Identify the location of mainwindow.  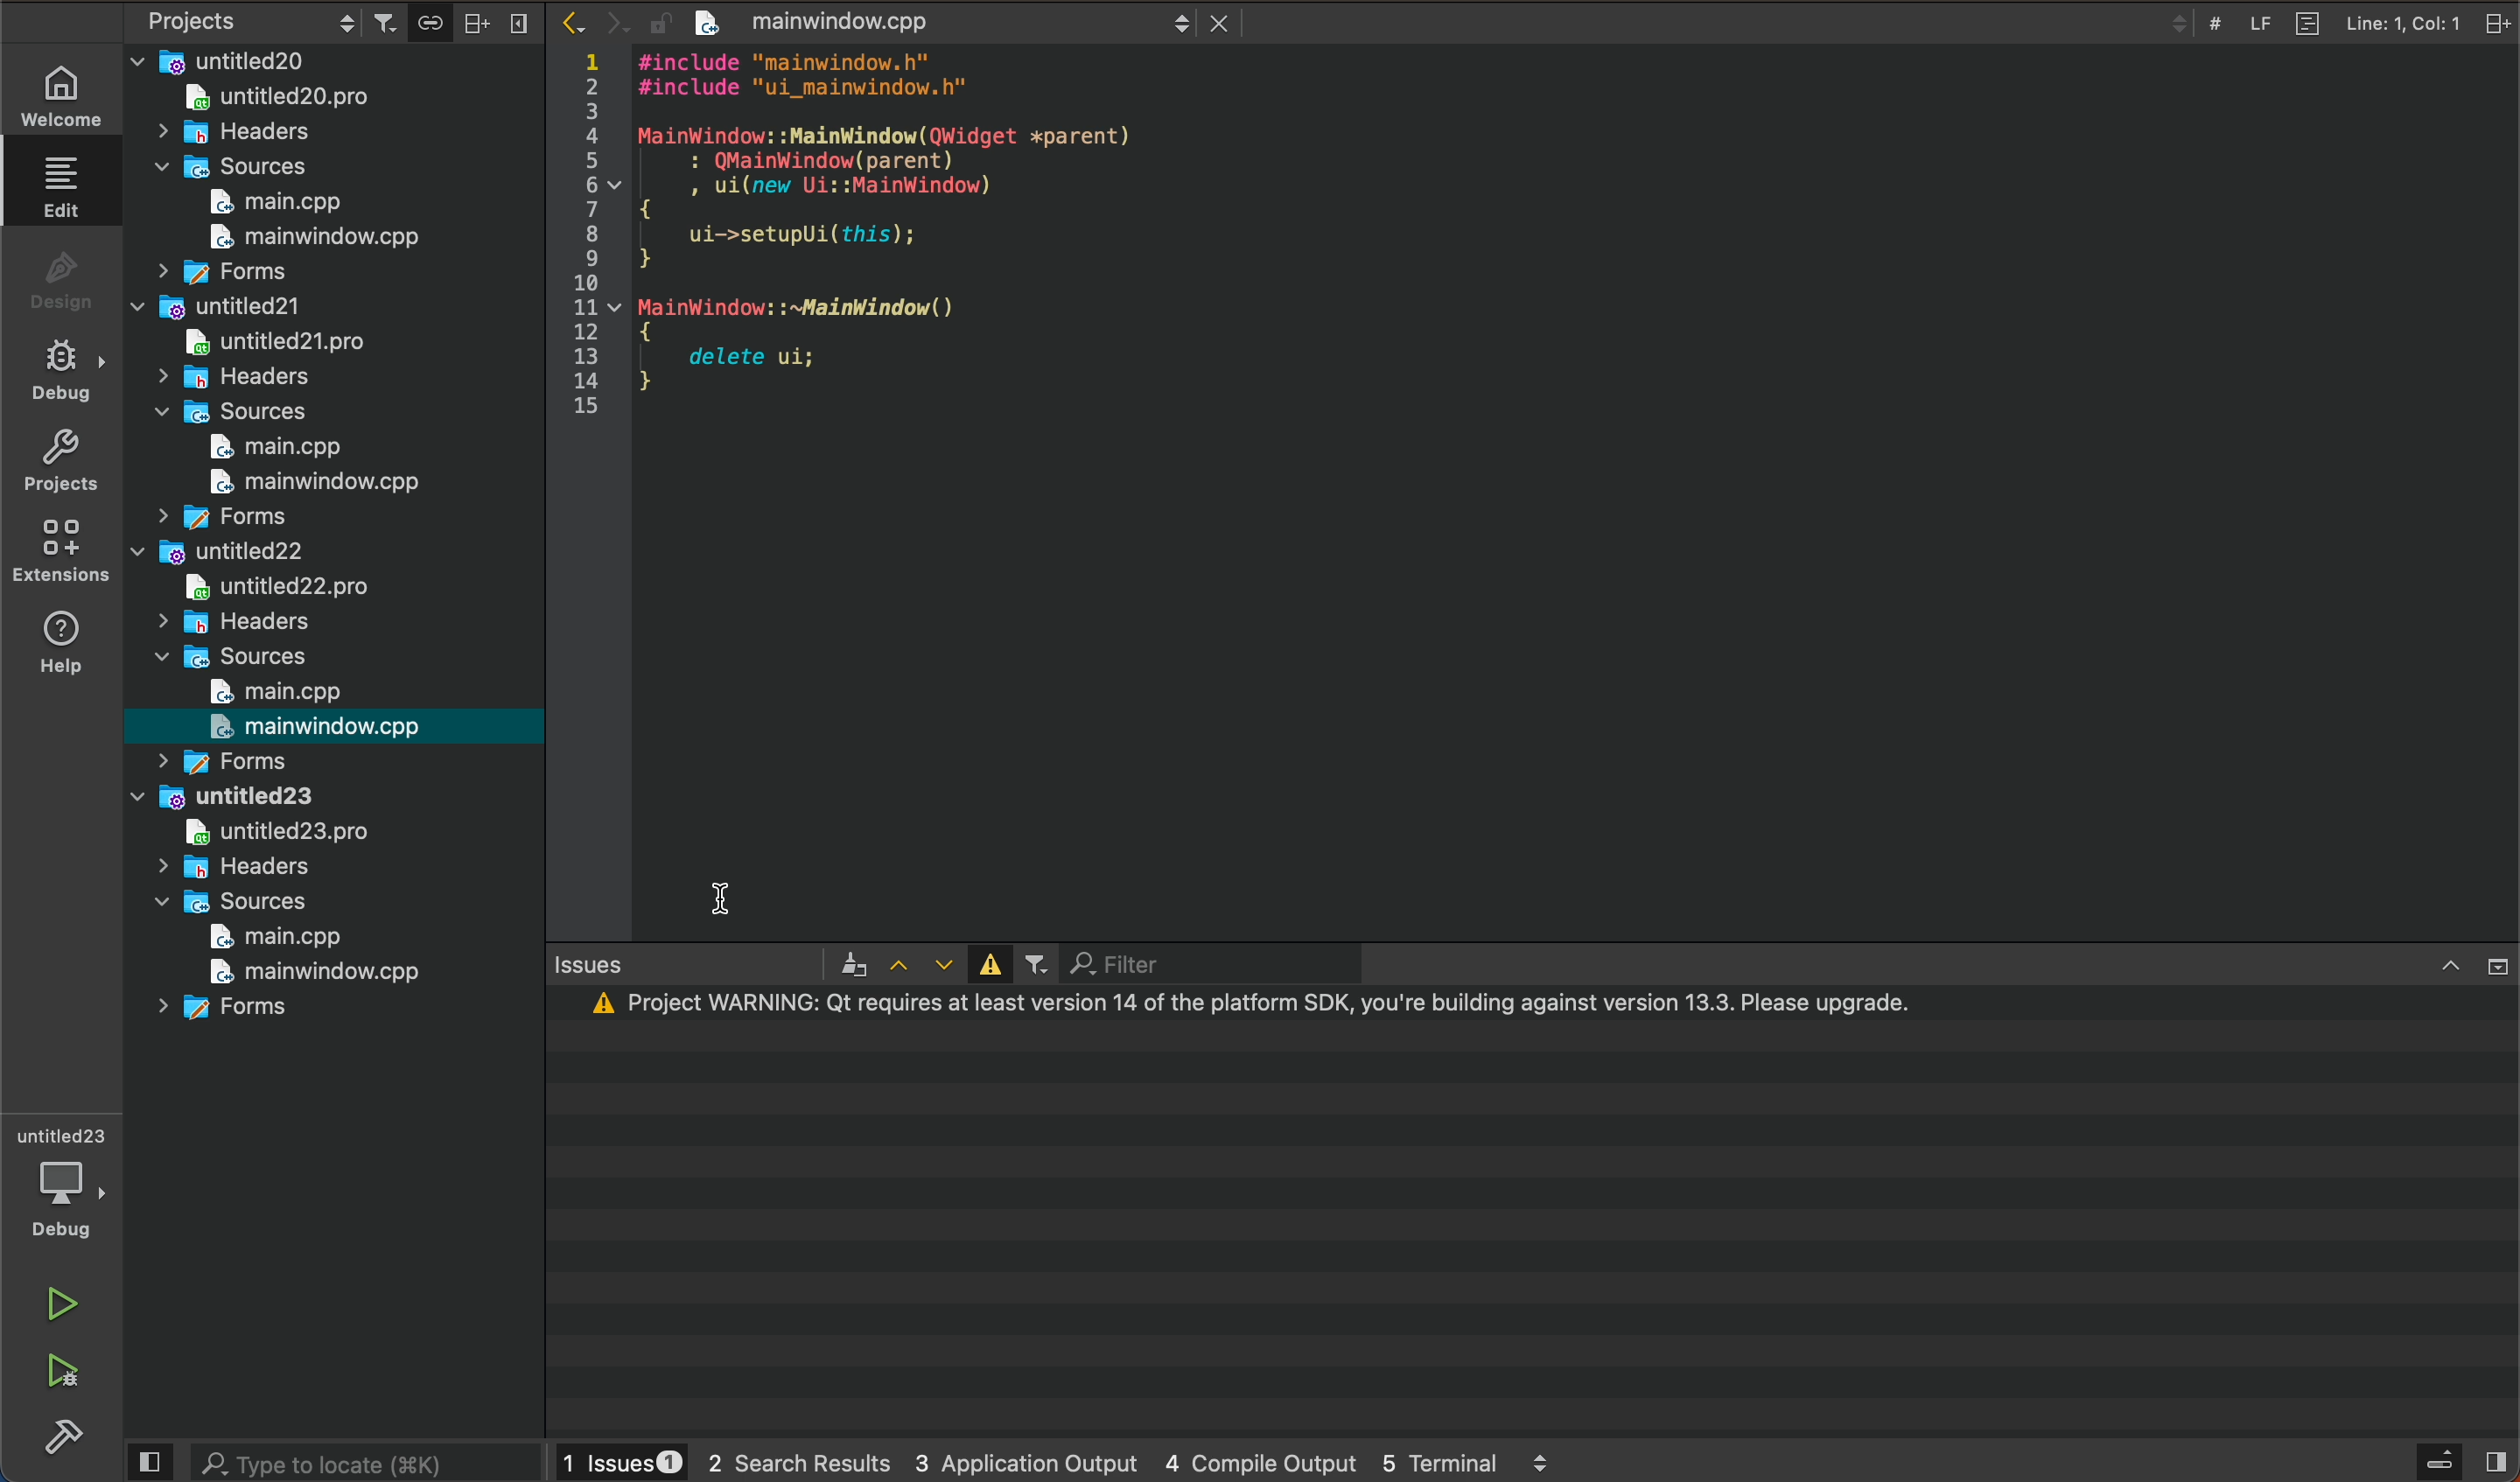
(300, 484).